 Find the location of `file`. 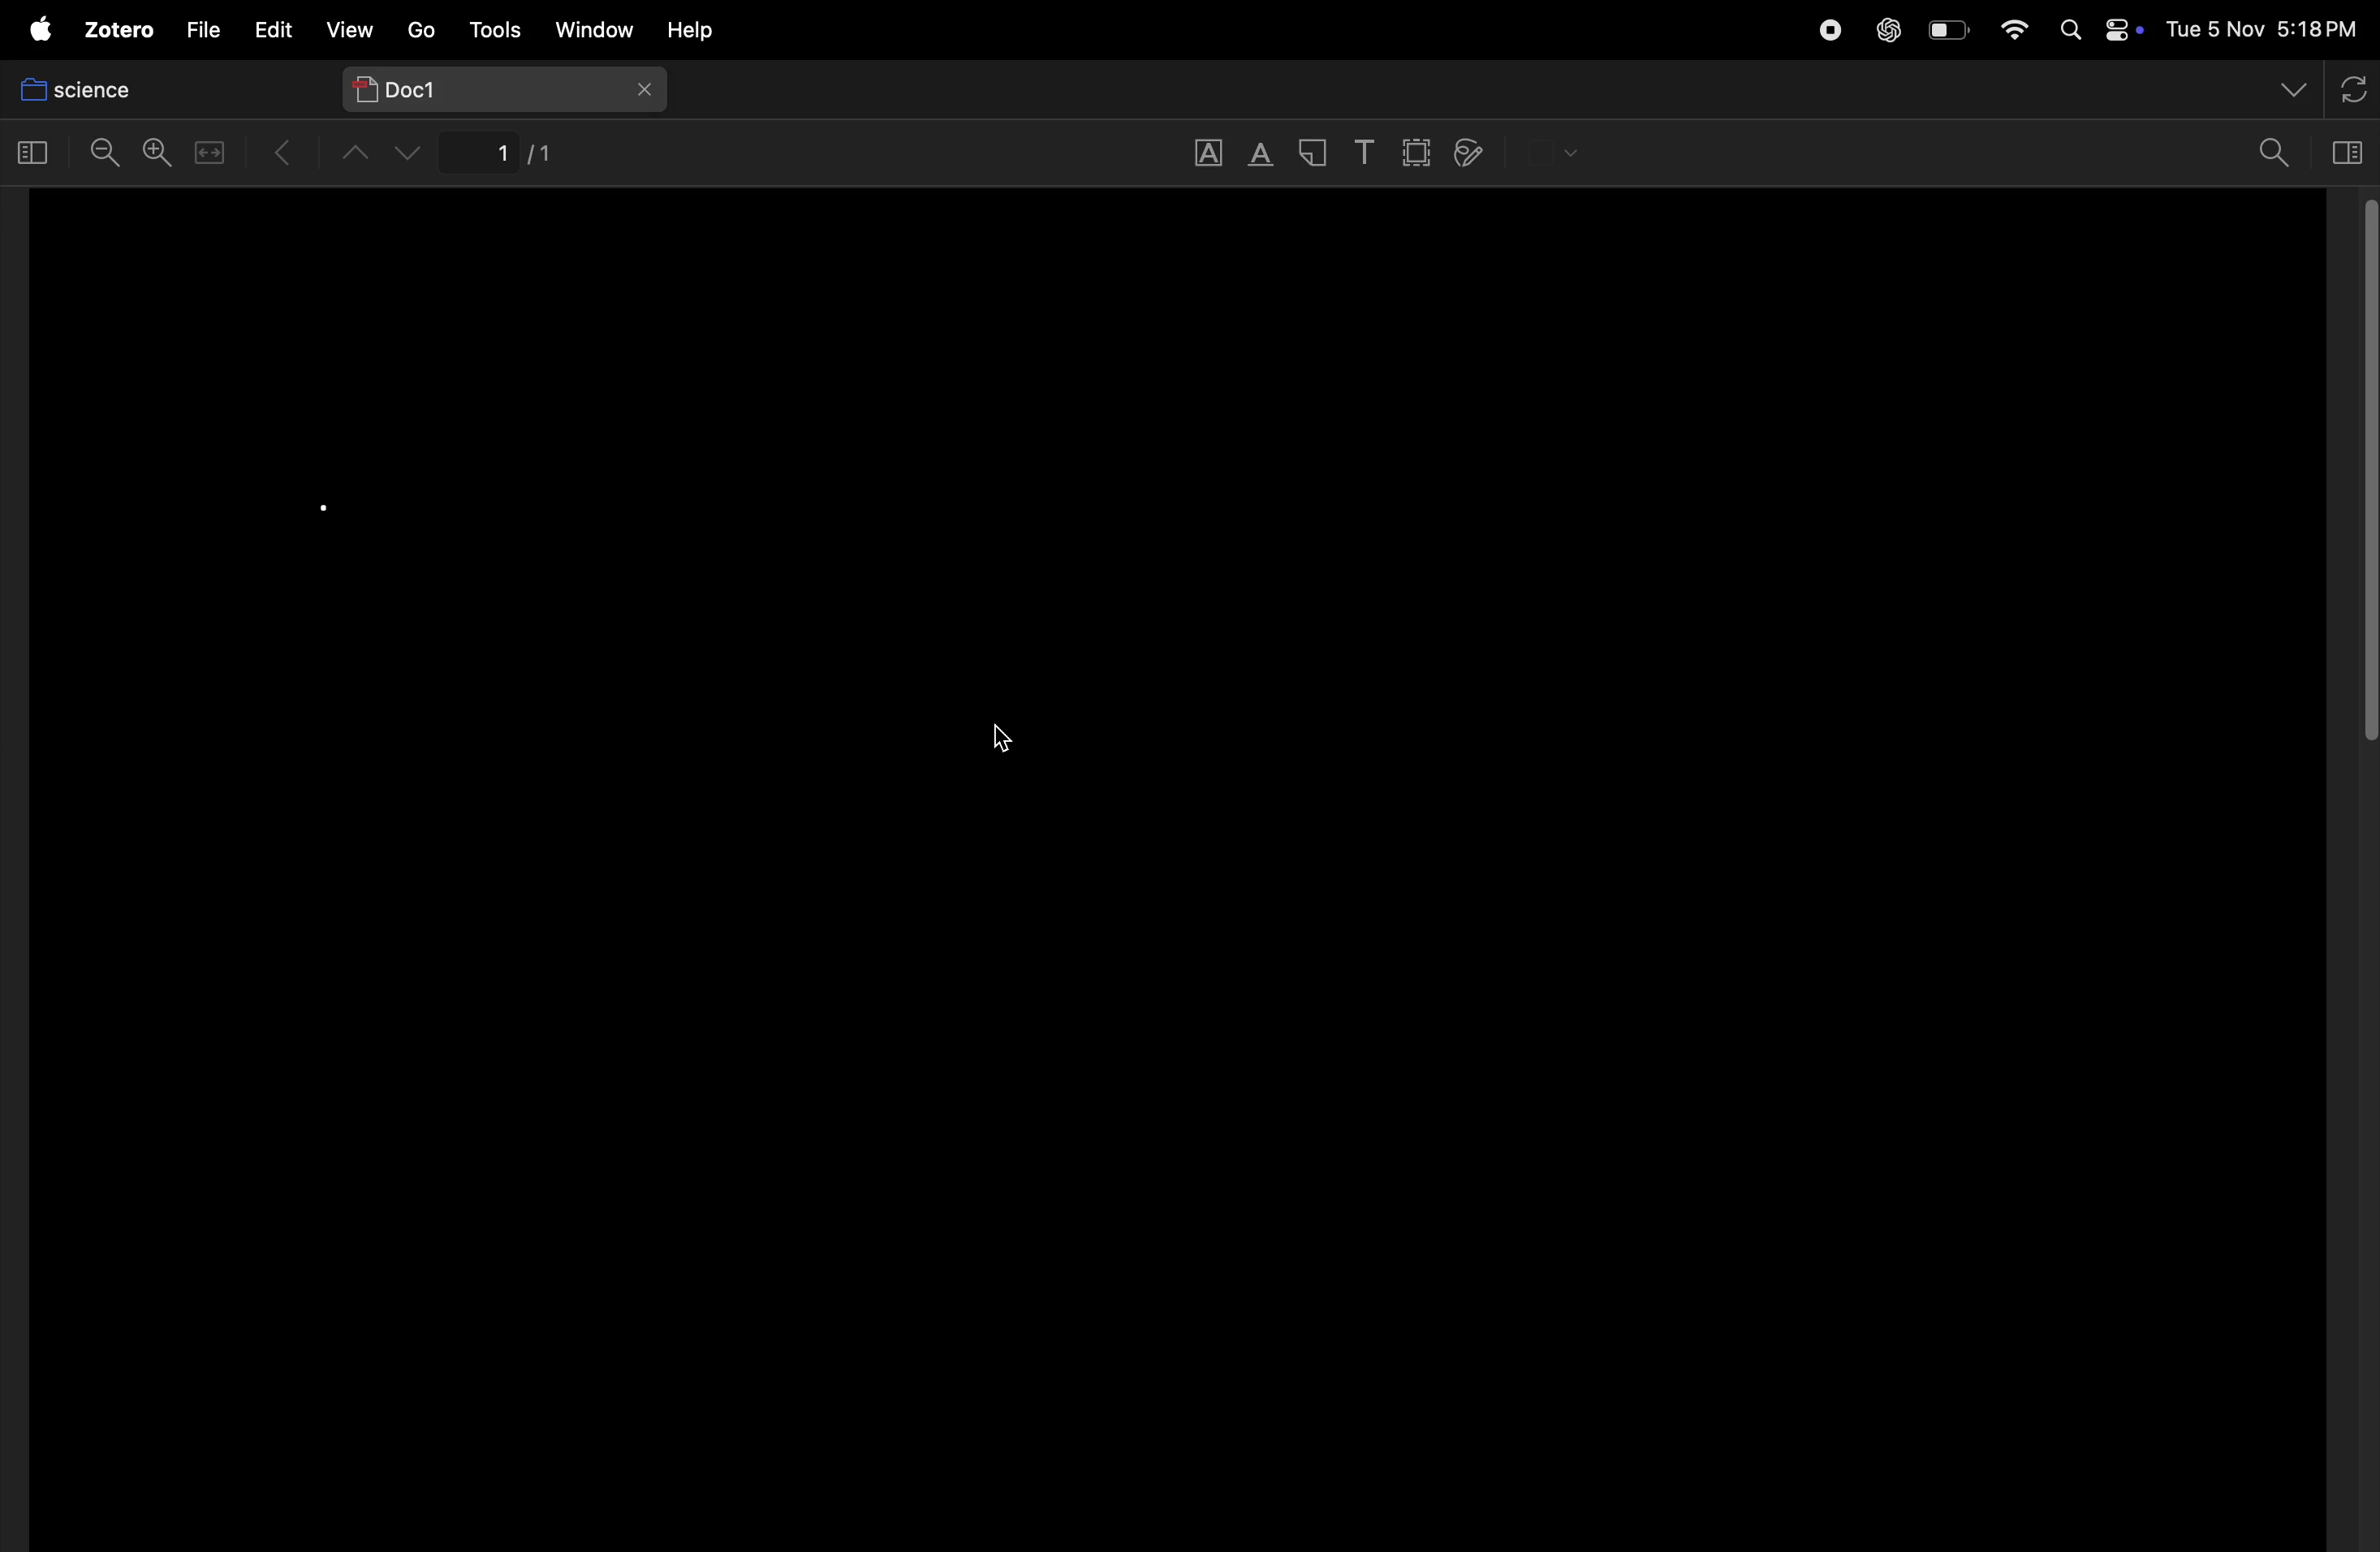

file is located at coordinates (203, 29).